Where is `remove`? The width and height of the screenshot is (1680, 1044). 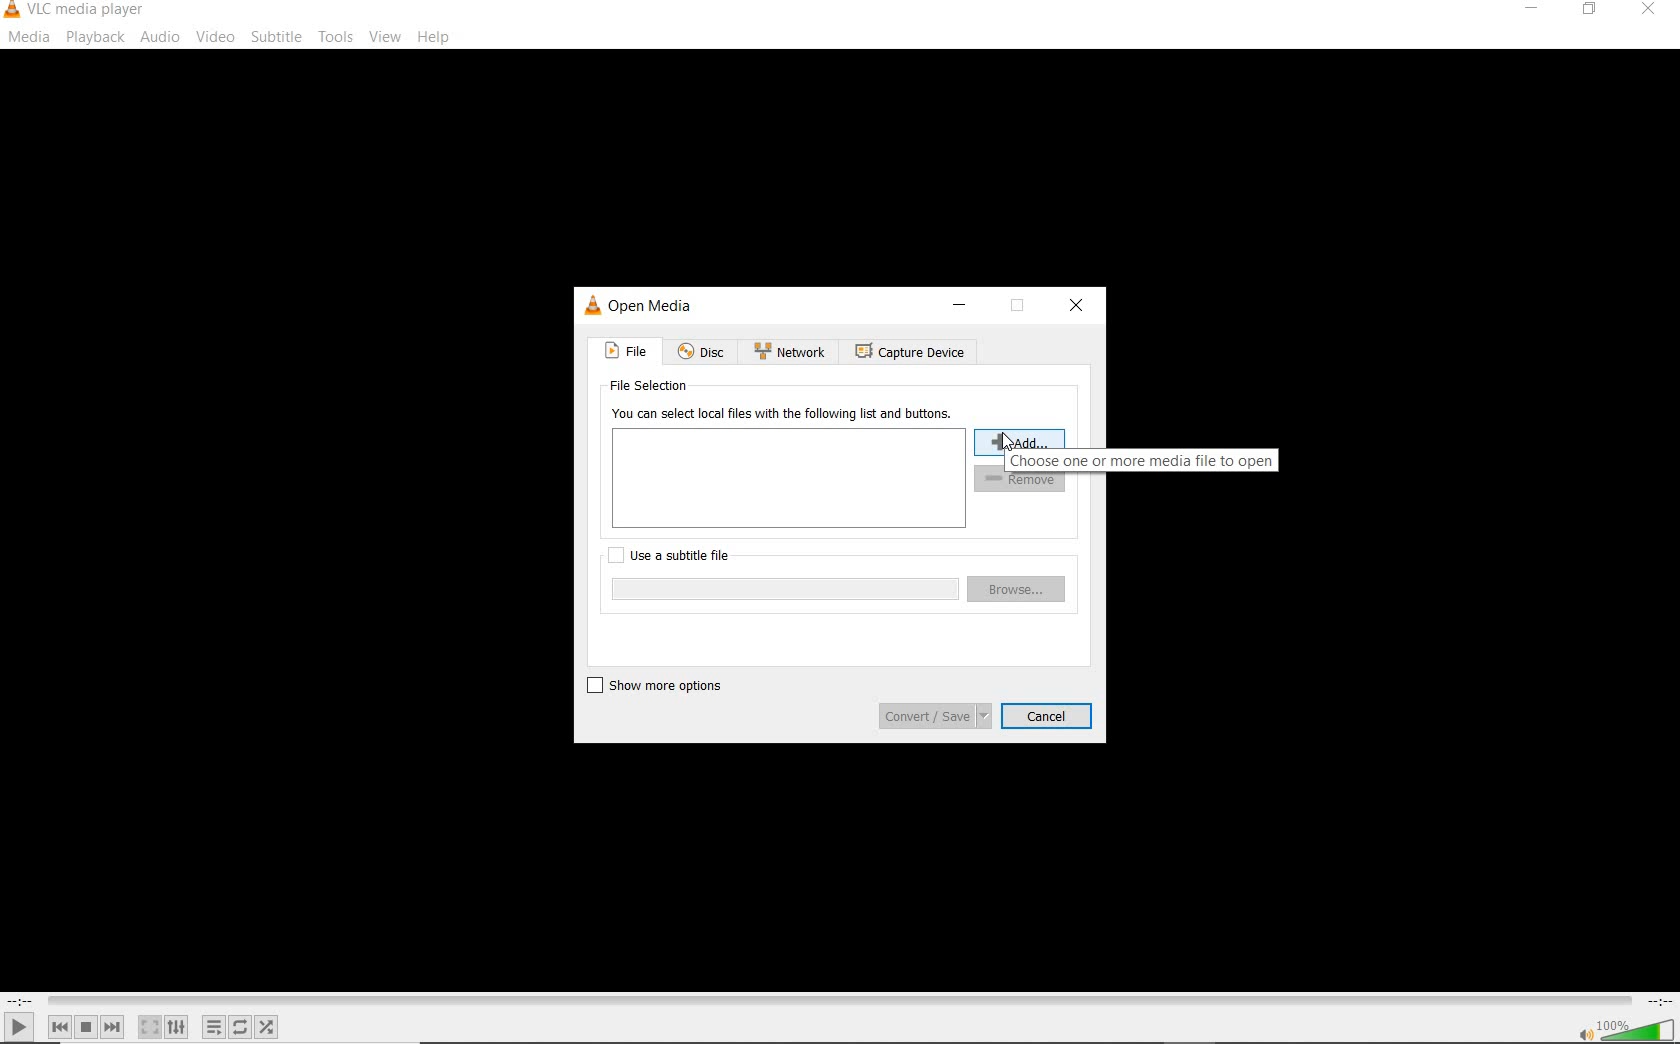
remove is located at coordinates (1022, 479).